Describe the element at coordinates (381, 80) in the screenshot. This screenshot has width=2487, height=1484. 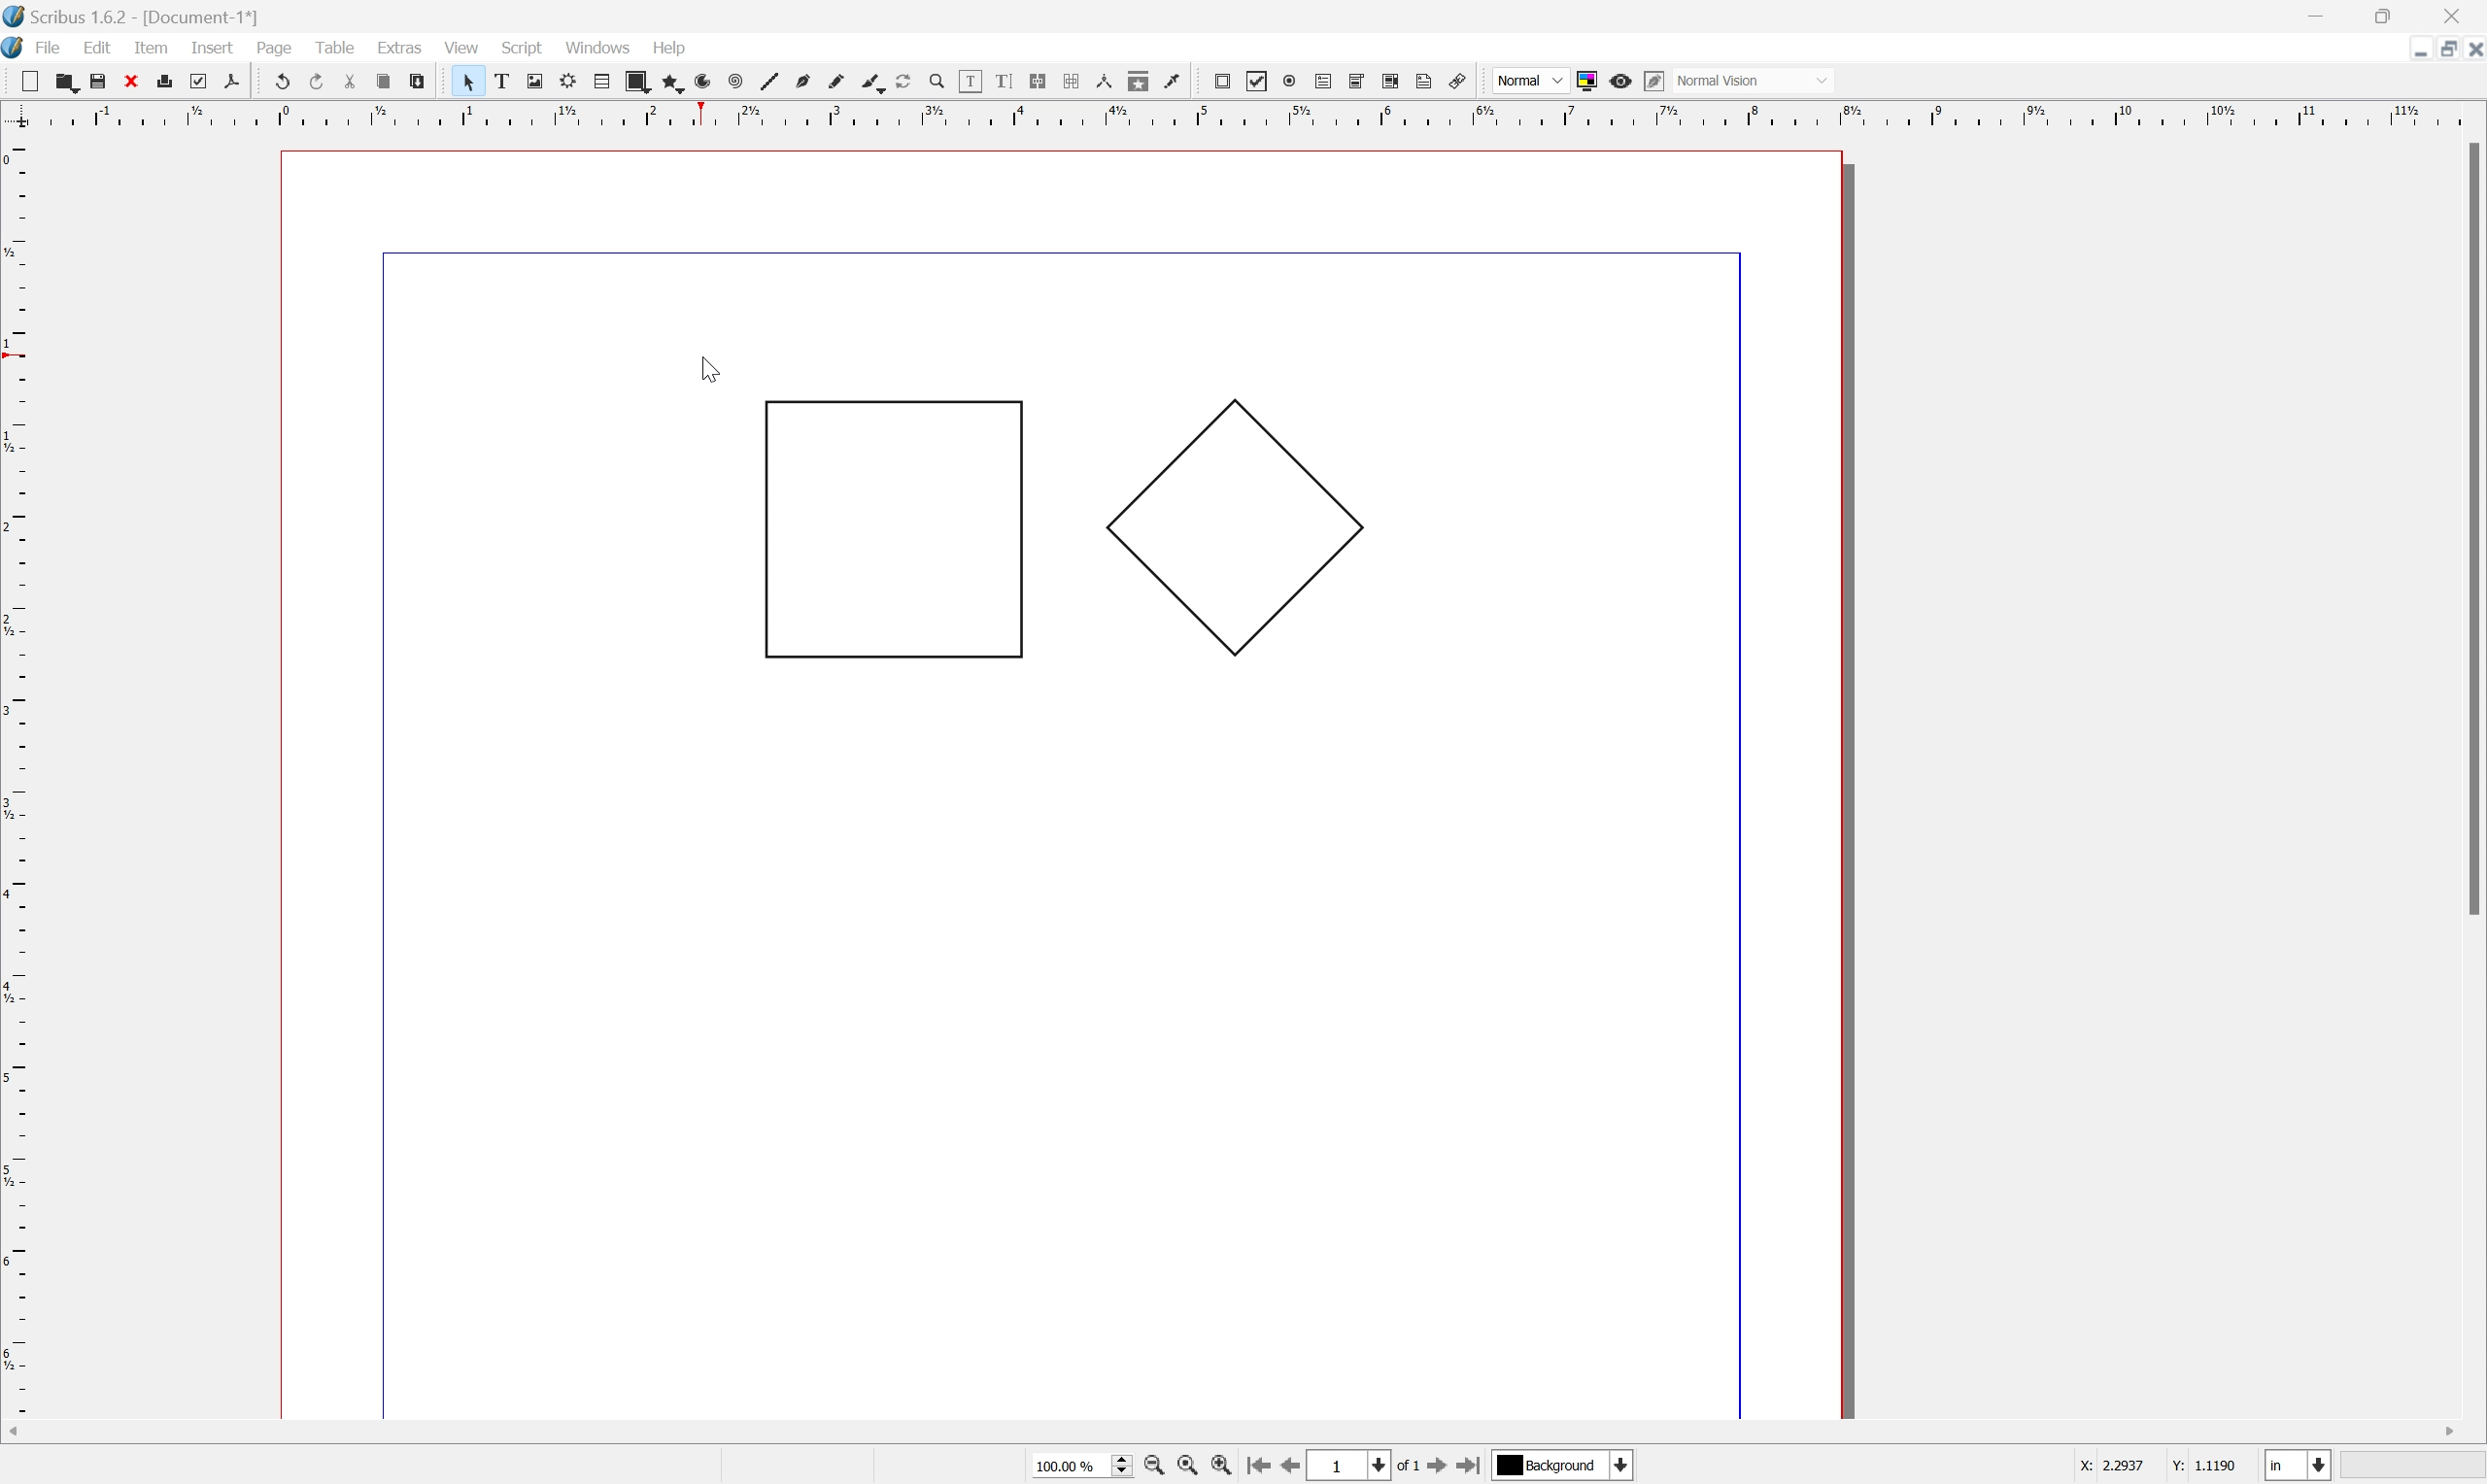
I see `copy` at that location.